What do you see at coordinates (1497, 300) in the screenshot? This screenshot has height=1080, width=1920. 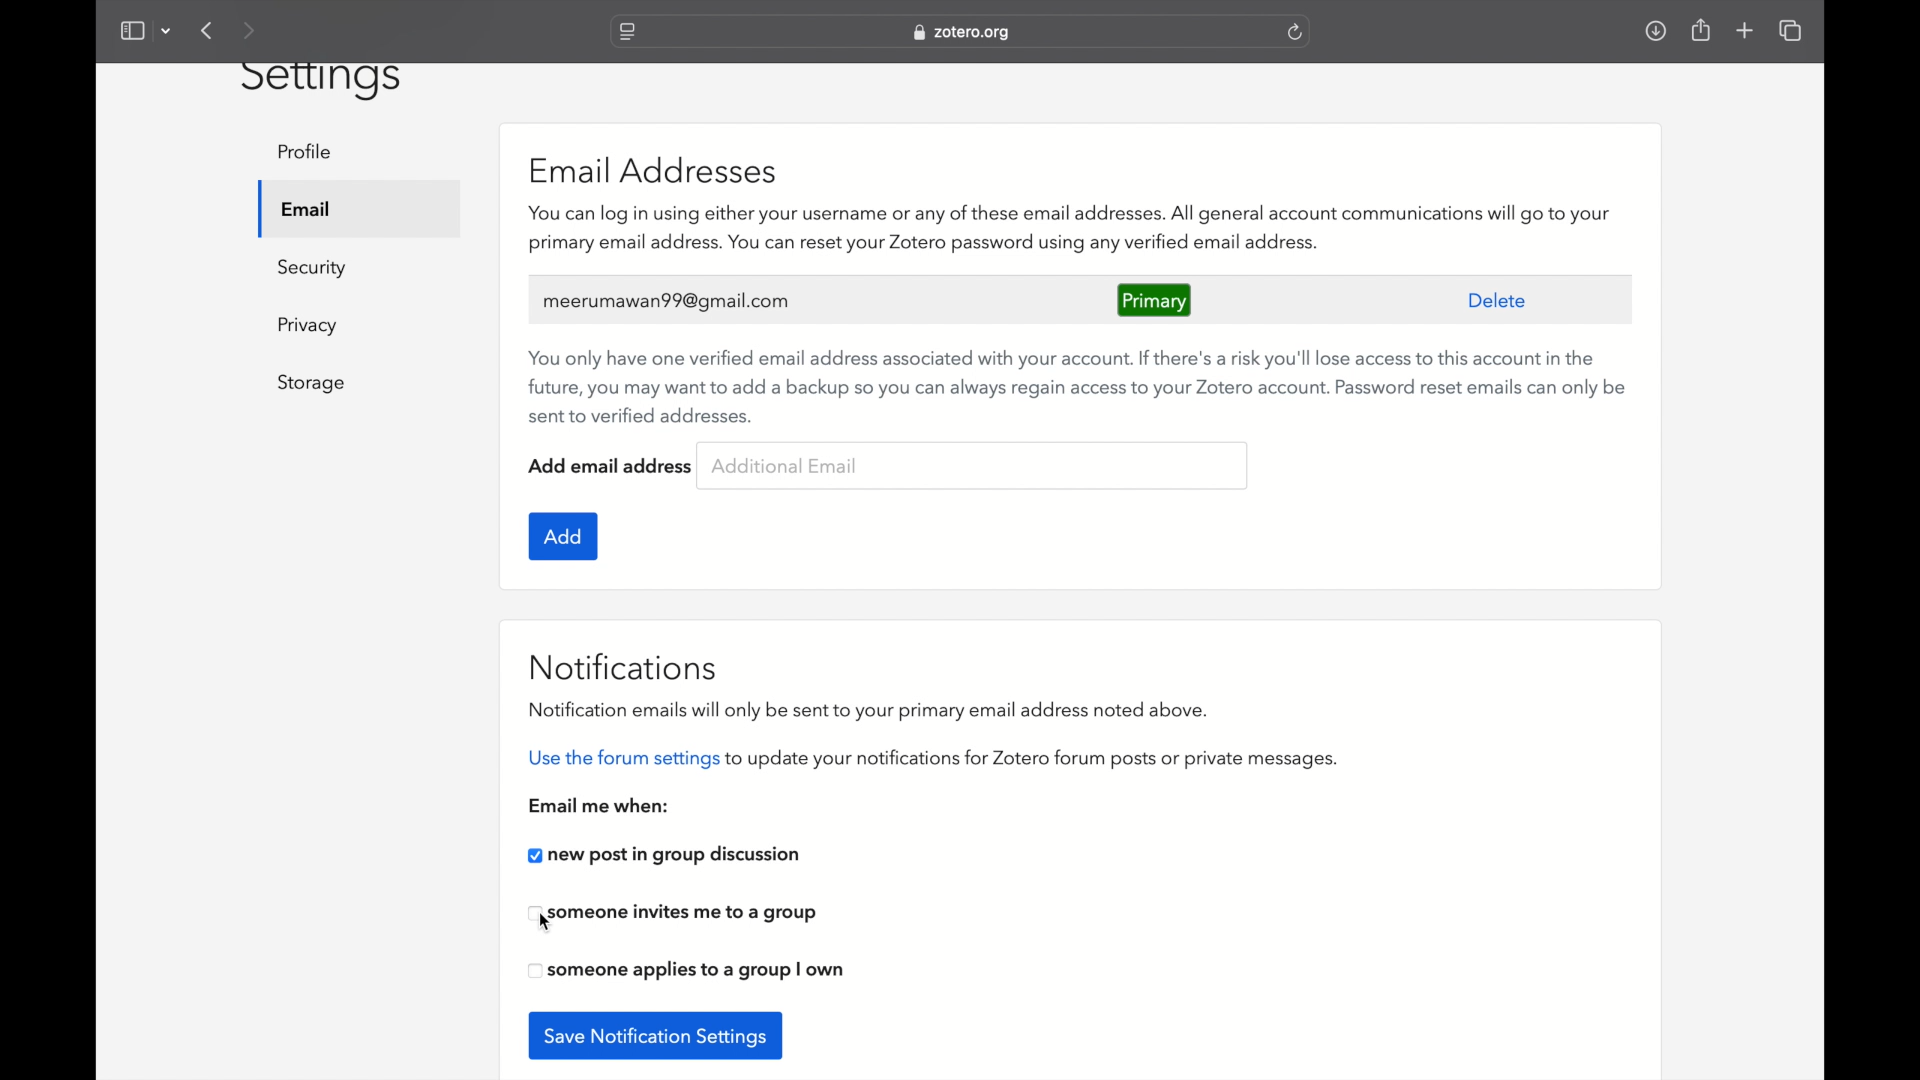 I see `delete` at bounding box center [1497, 300].